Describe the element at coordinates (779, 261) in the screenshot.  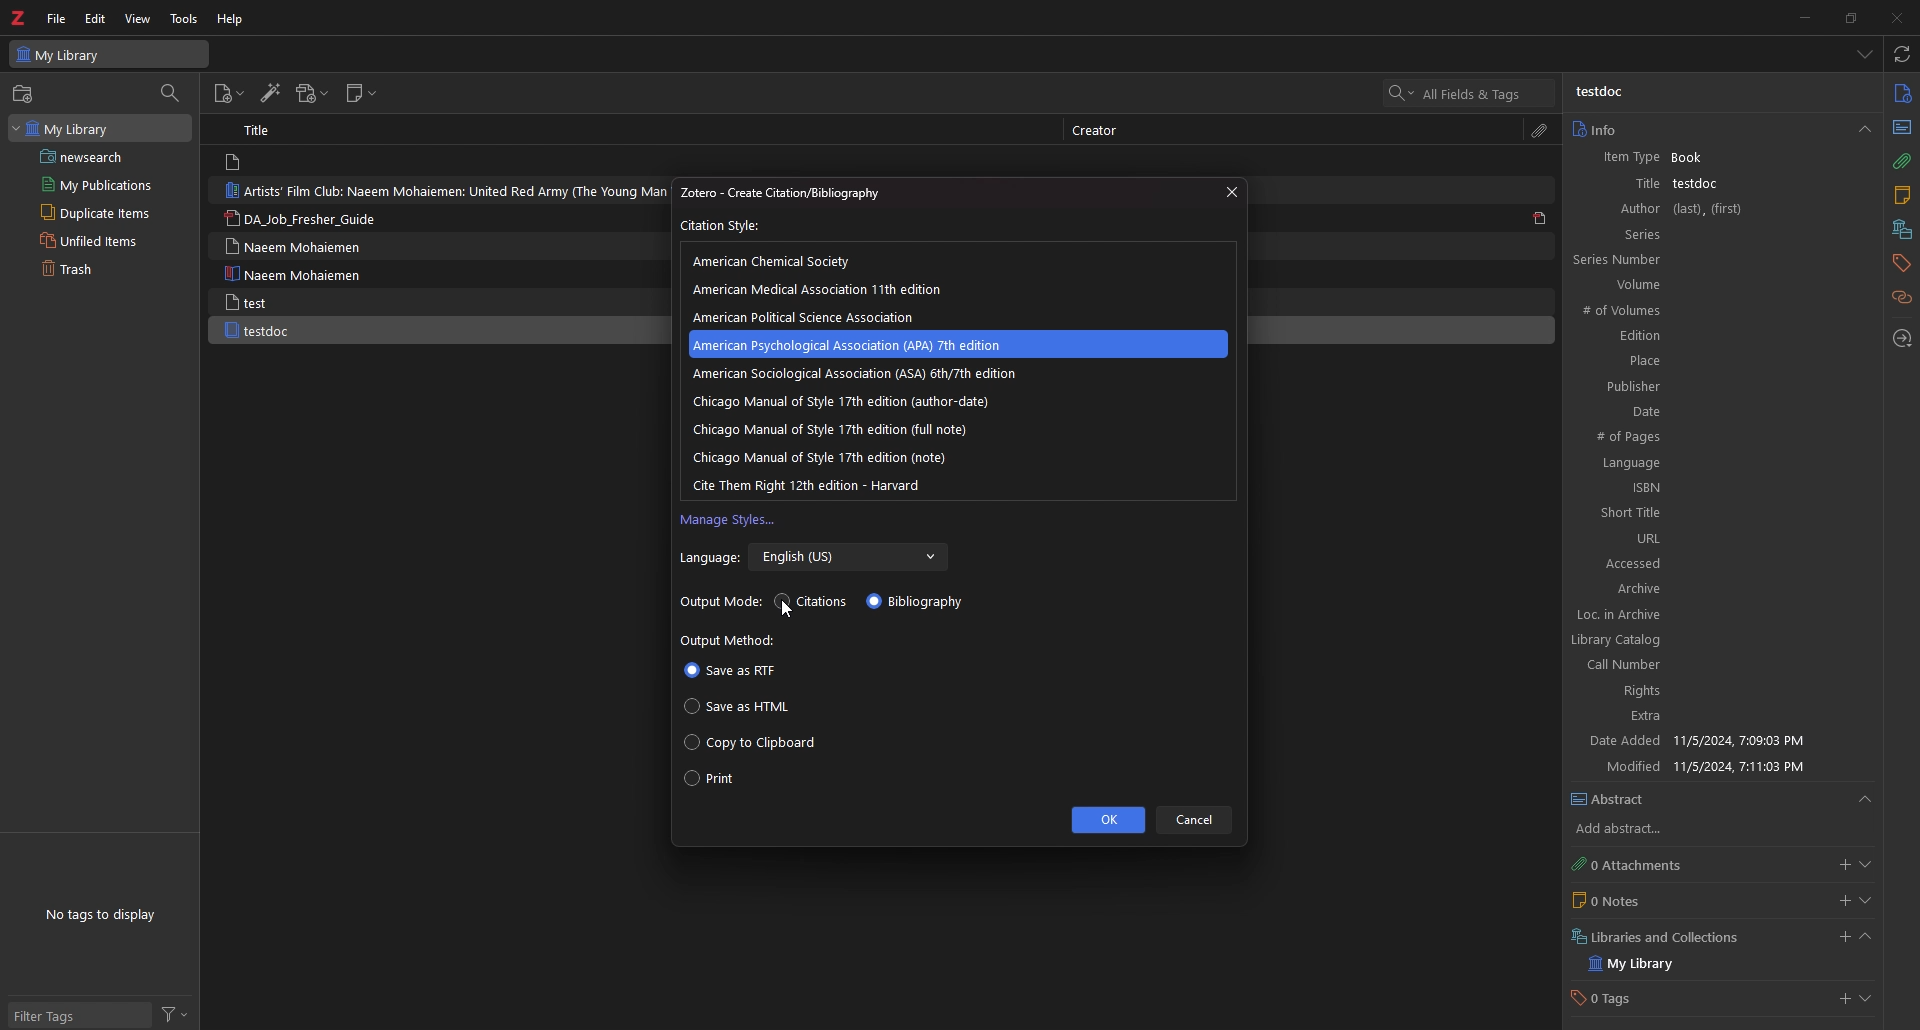
I see `american chemical scoeity` at that location.